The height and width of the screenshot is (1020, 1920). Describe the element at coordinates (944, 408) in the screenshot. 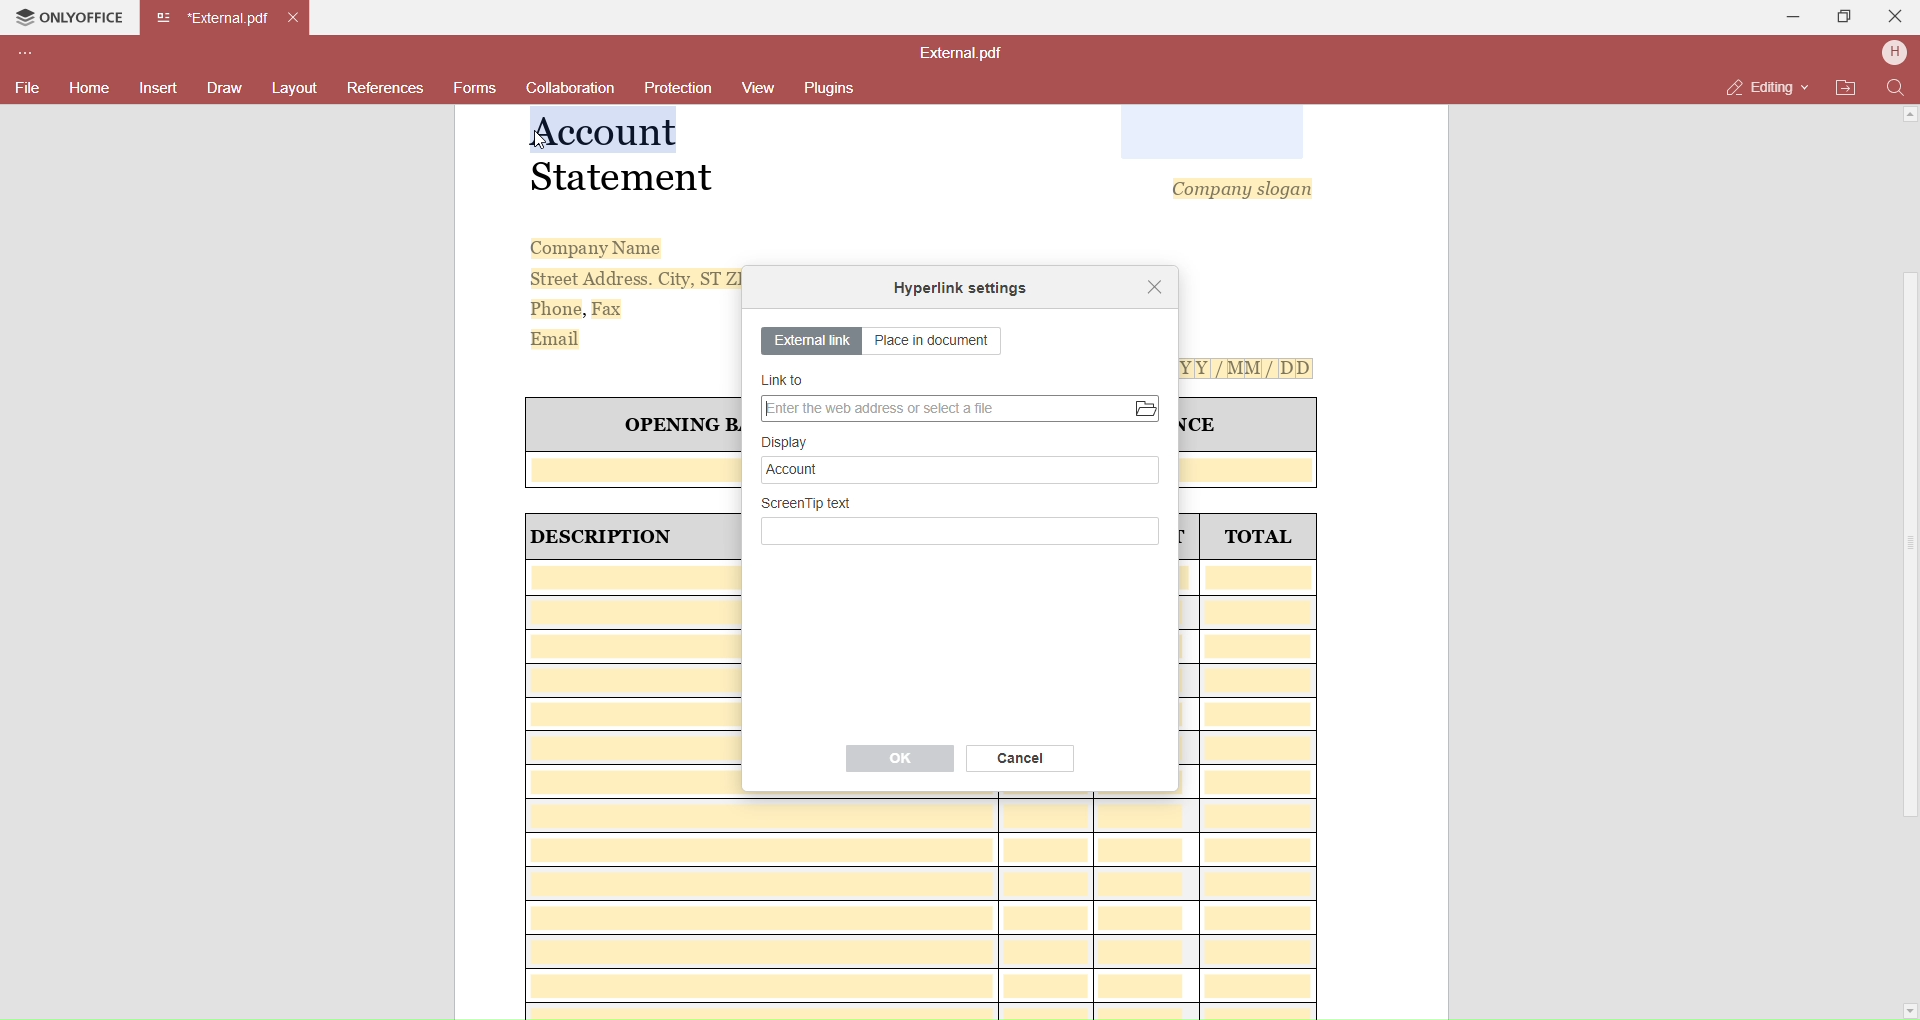

I see `Enter Web Address` at that location.